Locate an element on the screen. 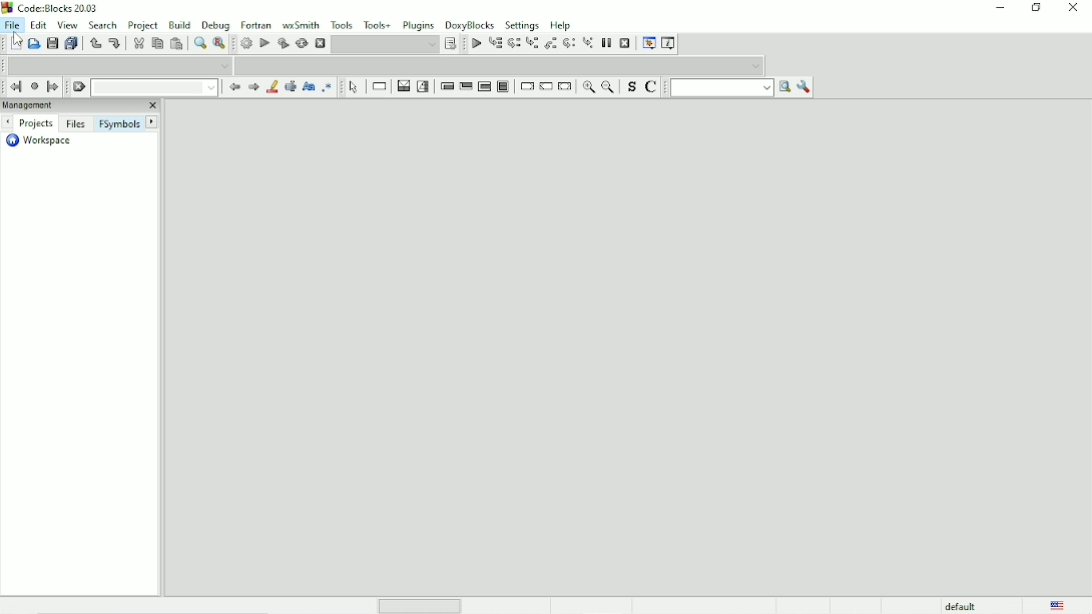  Jump forward is located at coordinates (53, 86).